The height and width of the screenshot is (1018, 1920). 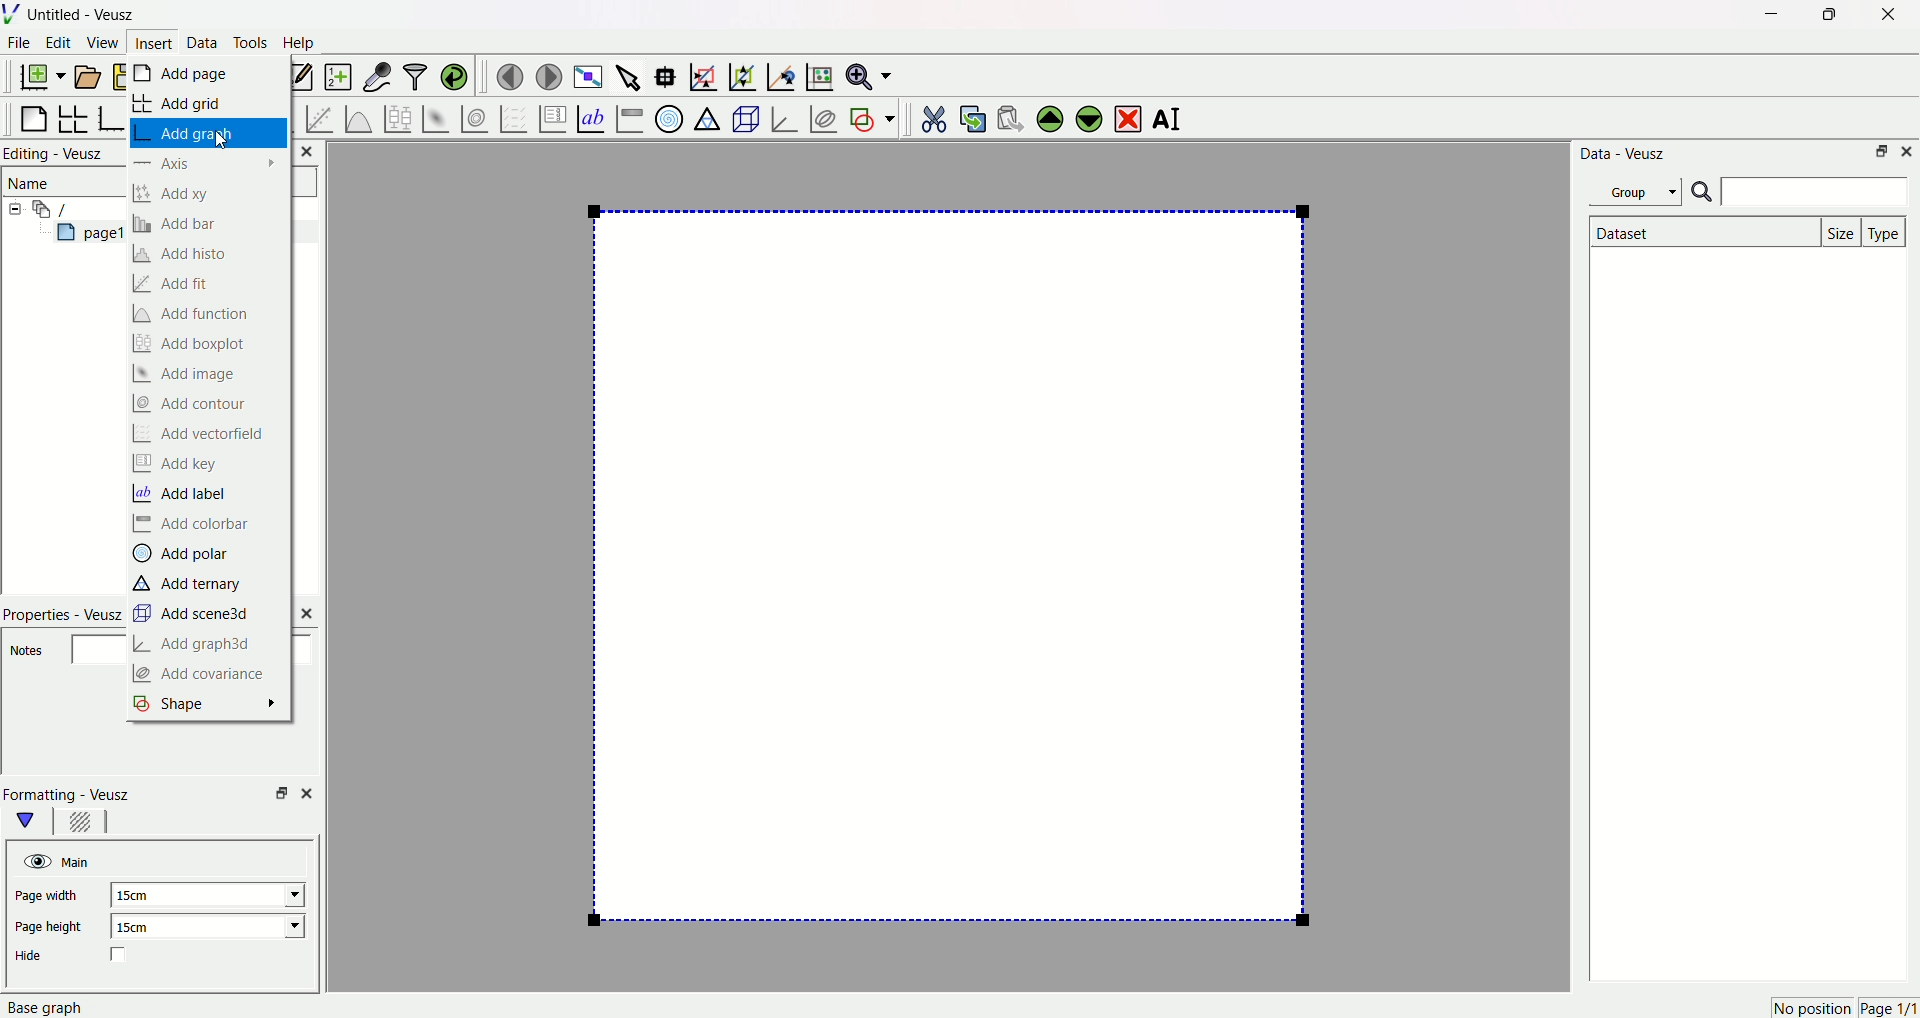 What do you see at coordinates (193, 375) in the screenshot?
I see `Add image` at bounding box center [193, 375].